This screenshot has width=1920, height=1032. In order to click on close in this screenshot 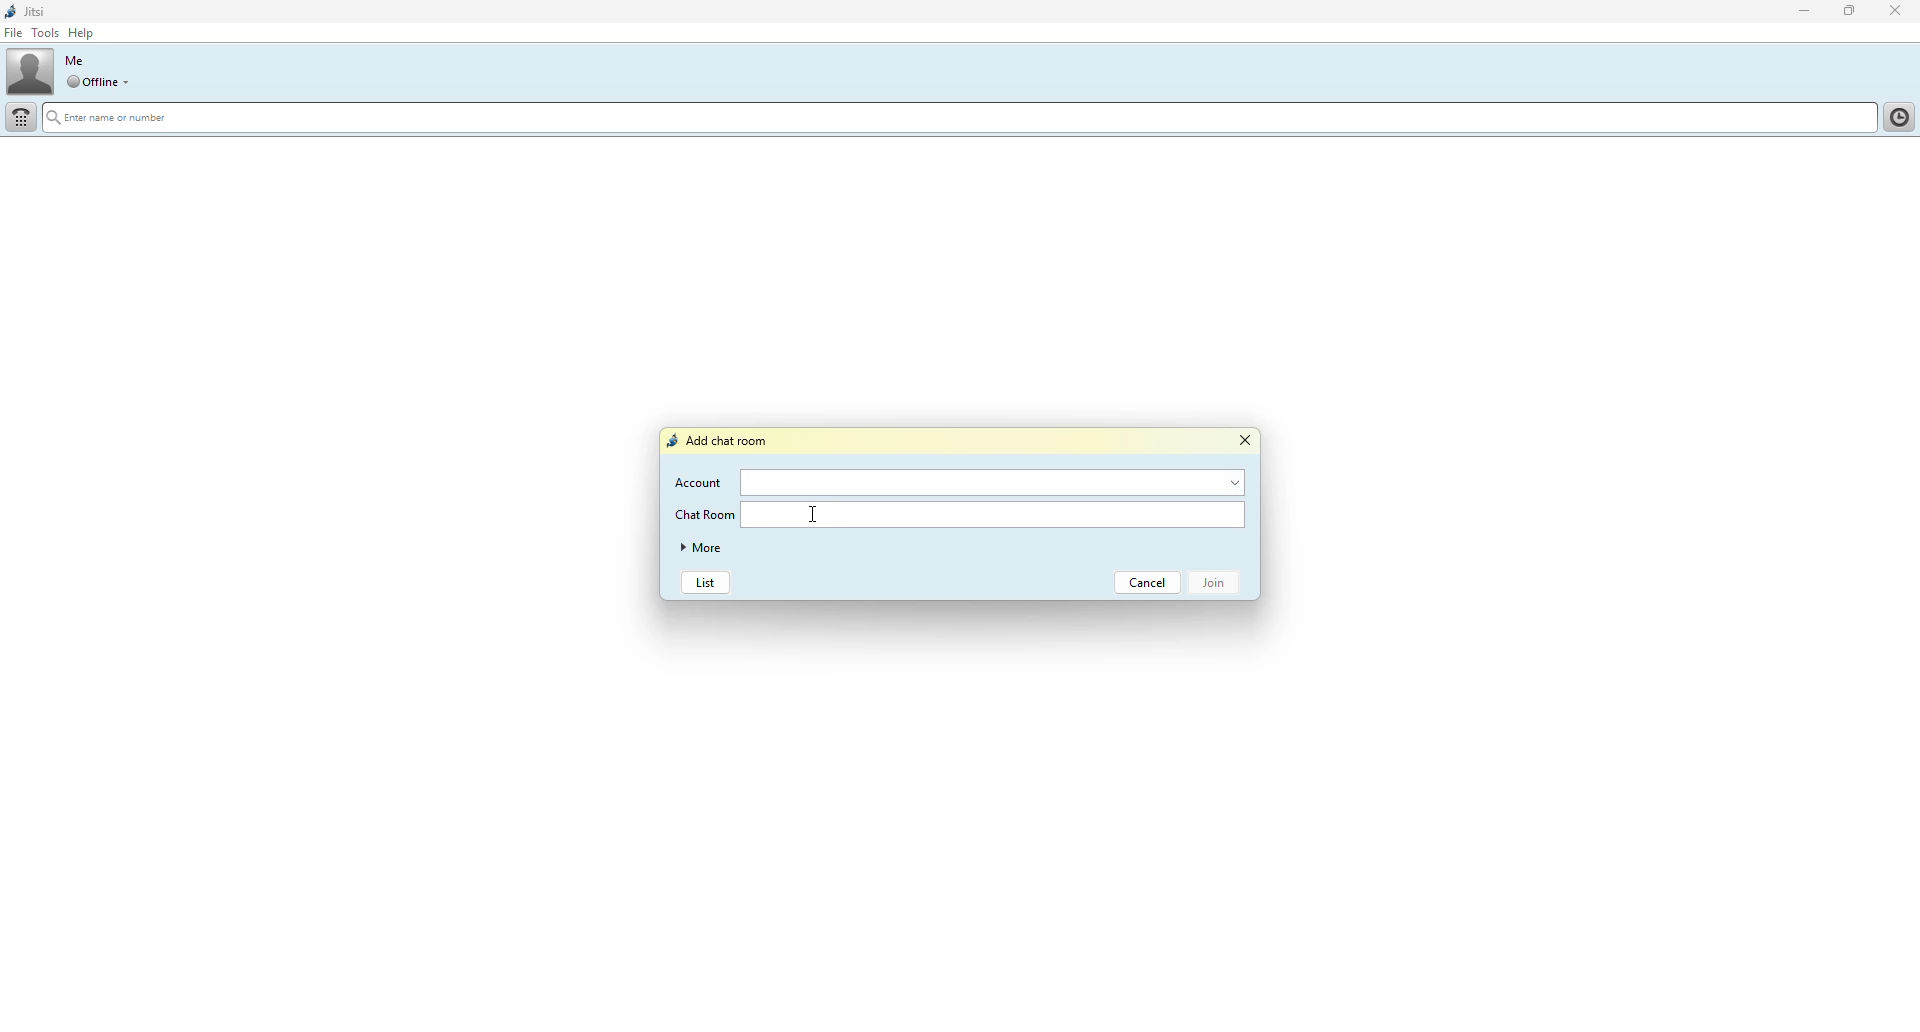, I will do `click(1244, 441)`.